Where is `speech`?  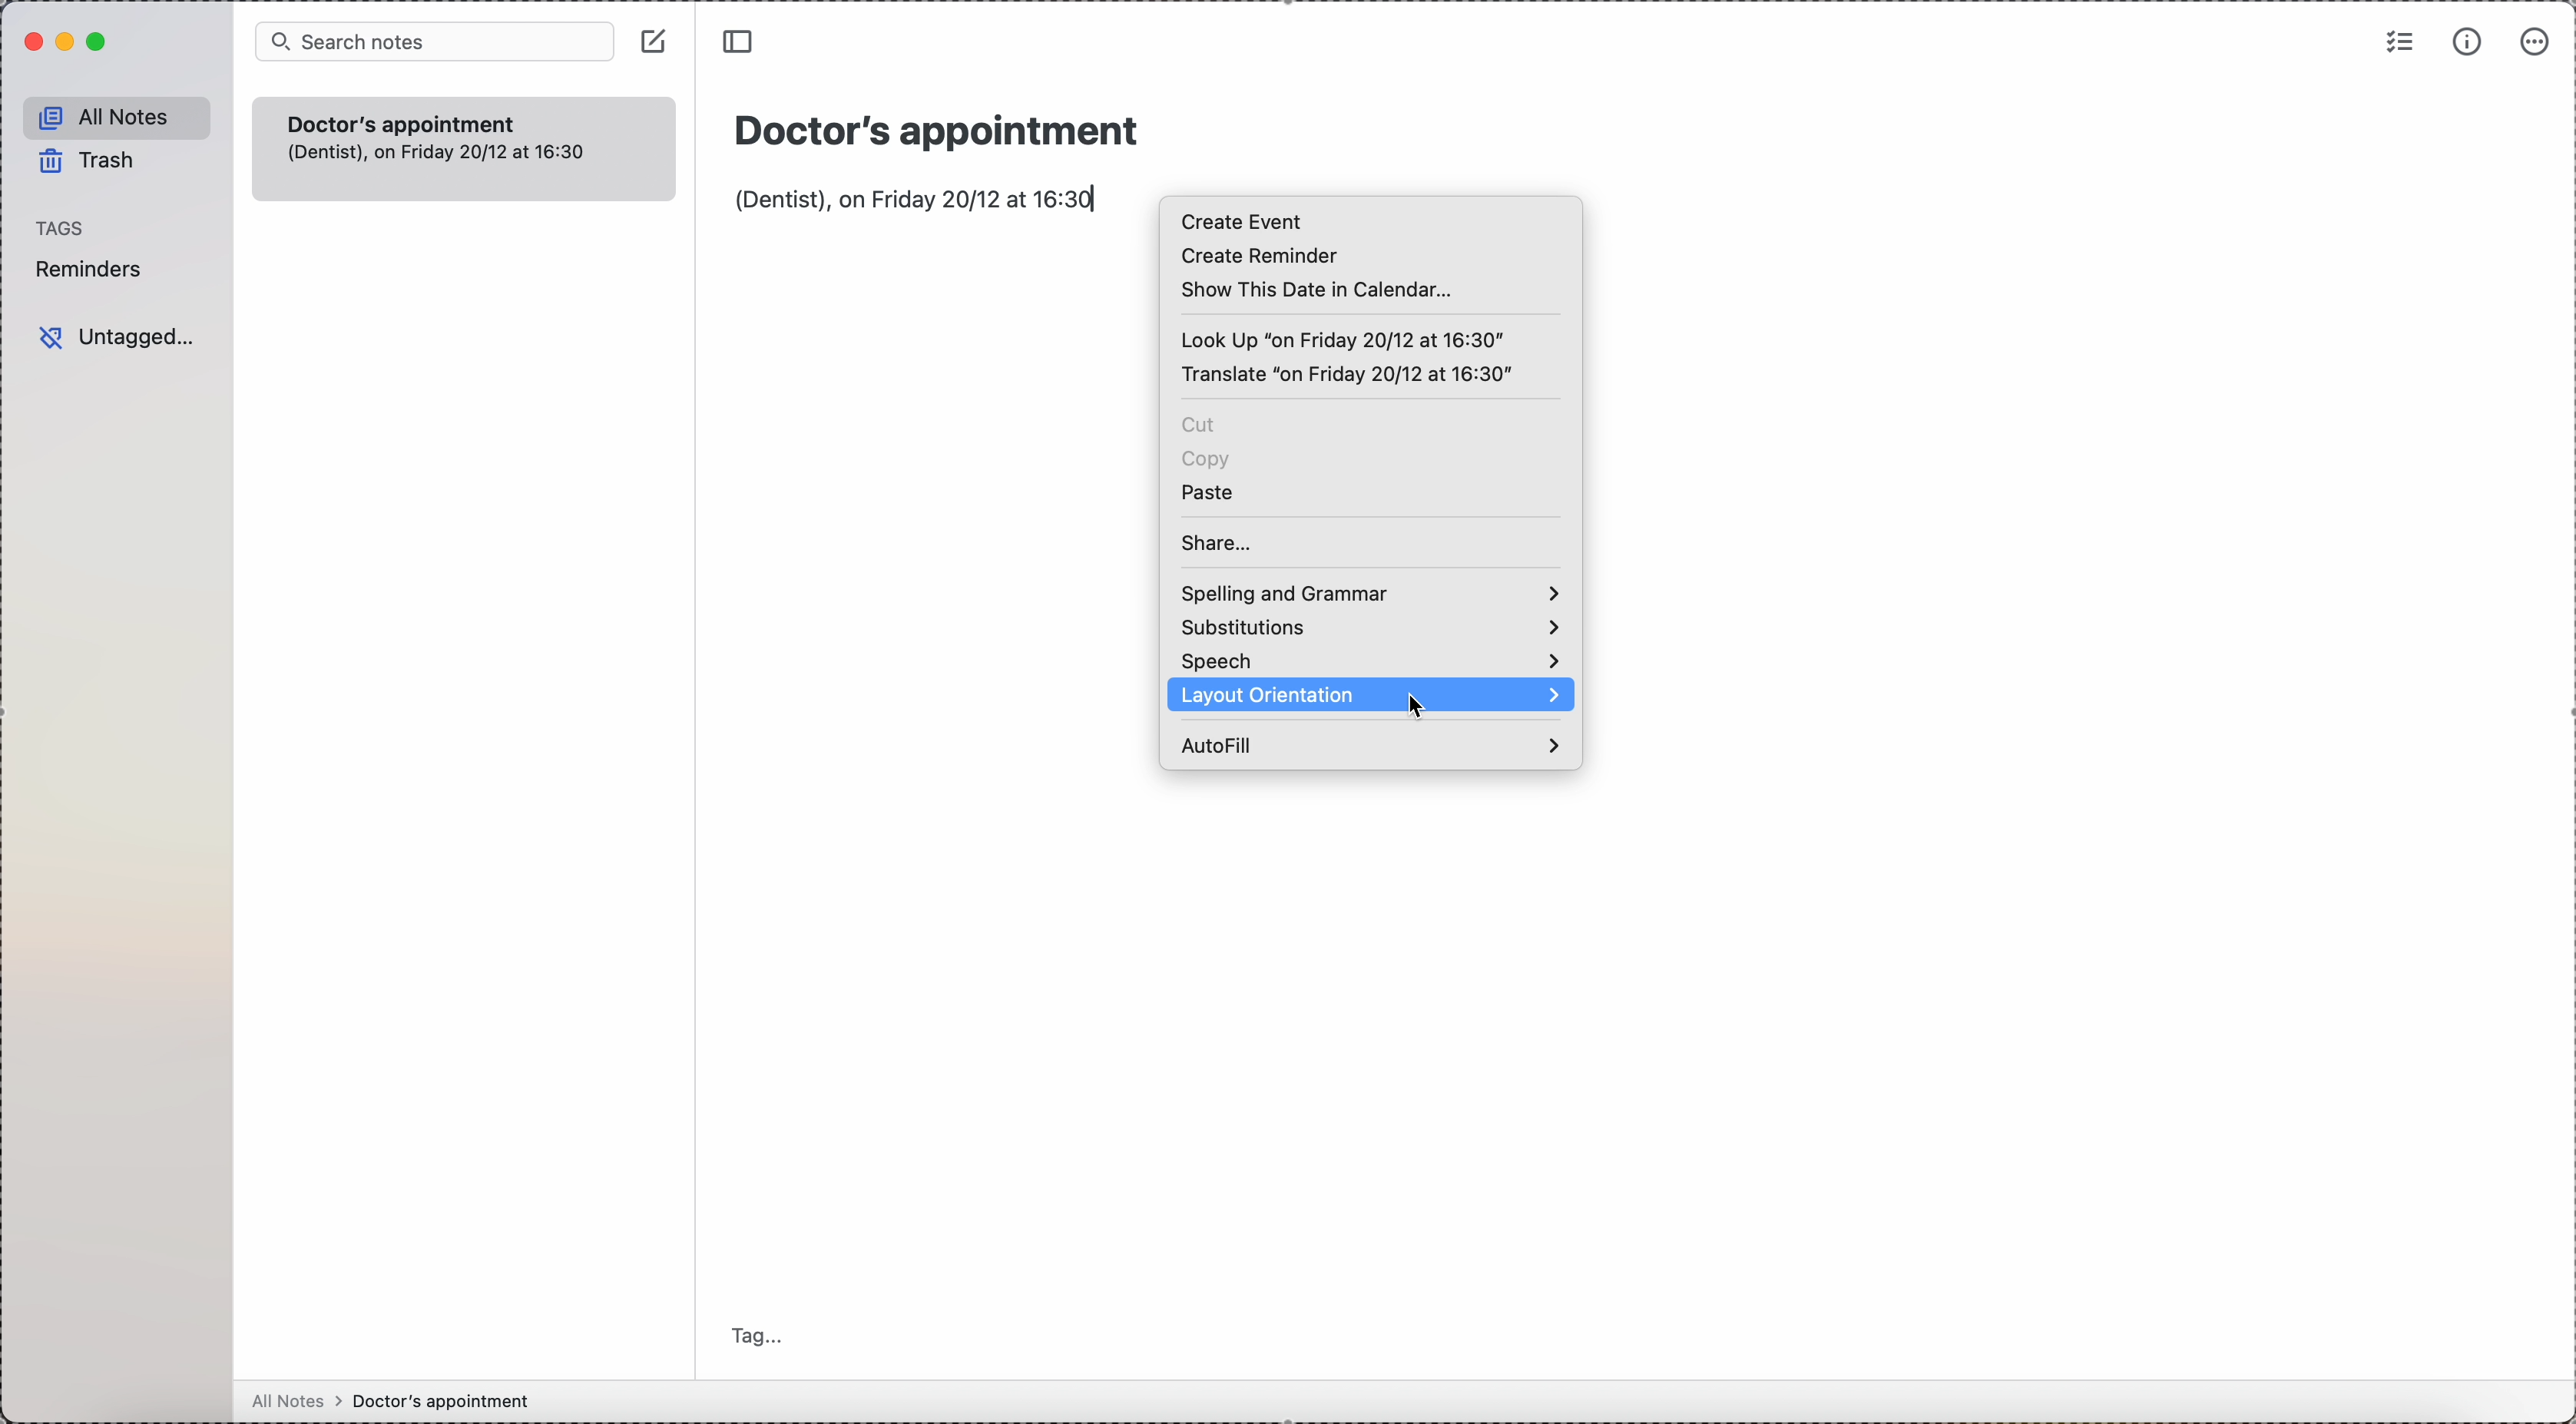 speech is located at coordinates (1368, 661).